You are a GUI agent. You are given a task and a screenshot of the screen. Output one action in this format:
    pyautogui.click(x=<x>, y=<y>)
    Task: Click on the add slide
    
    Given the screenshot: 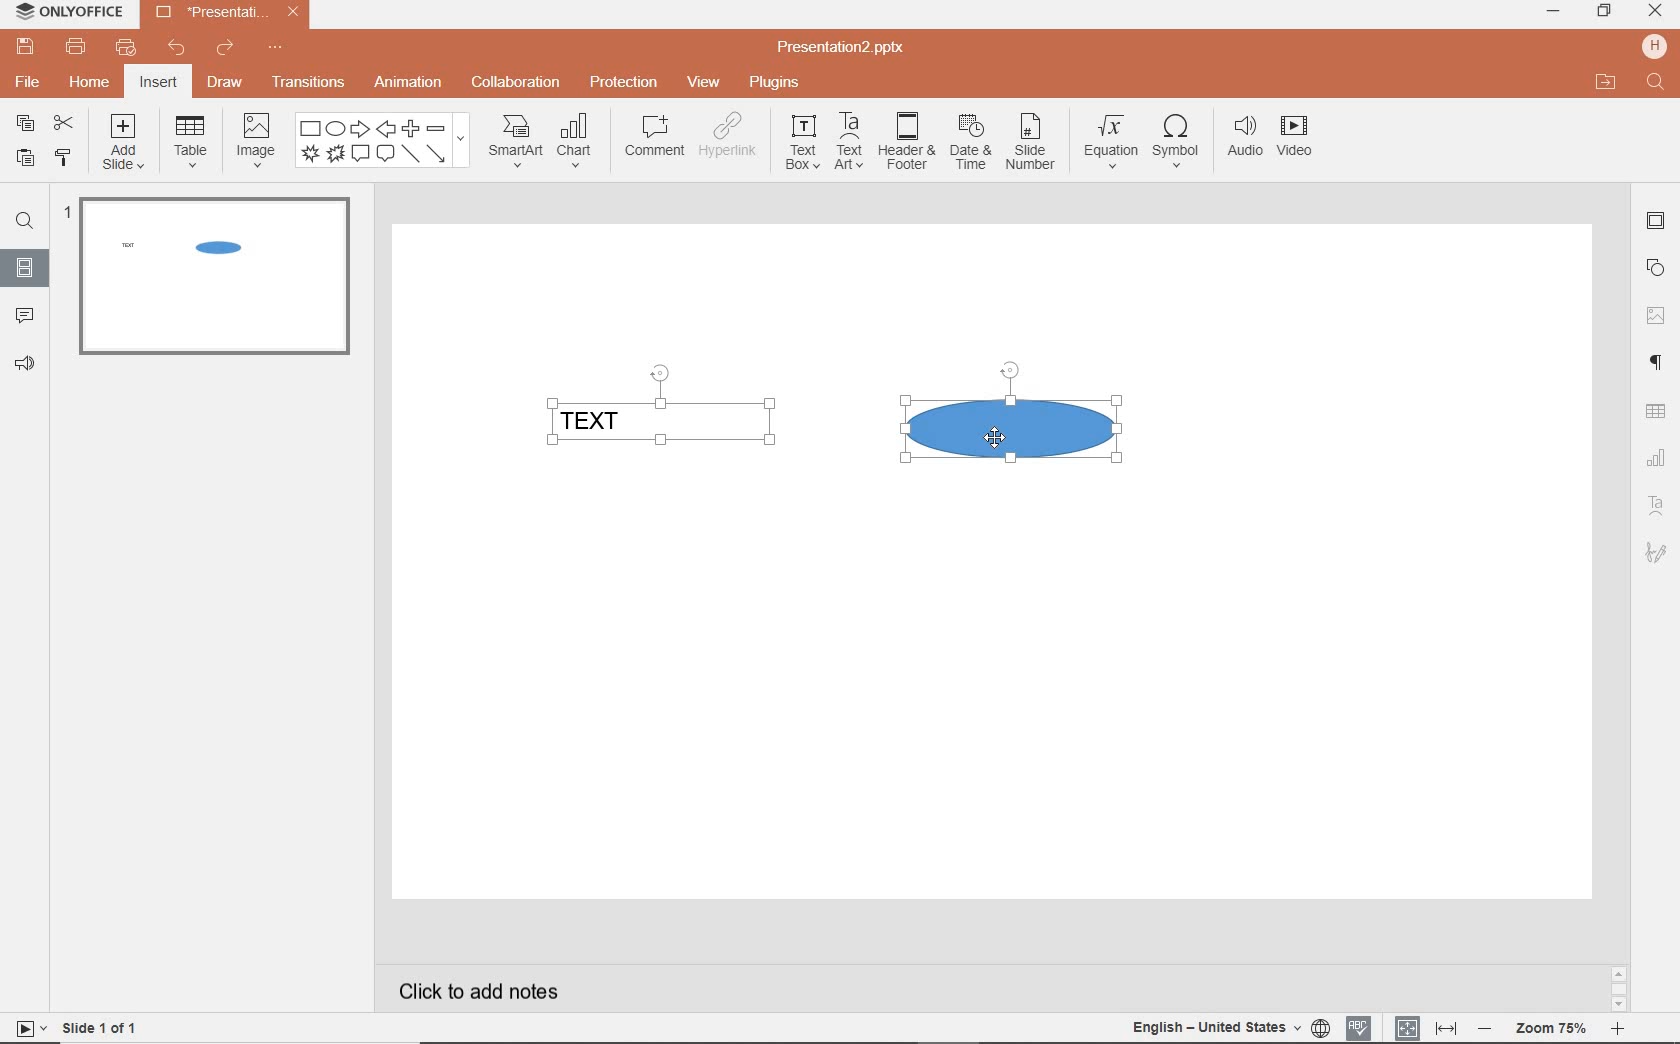 What is the action you would take?
    pyautogui.click(x=124, y=145)
    